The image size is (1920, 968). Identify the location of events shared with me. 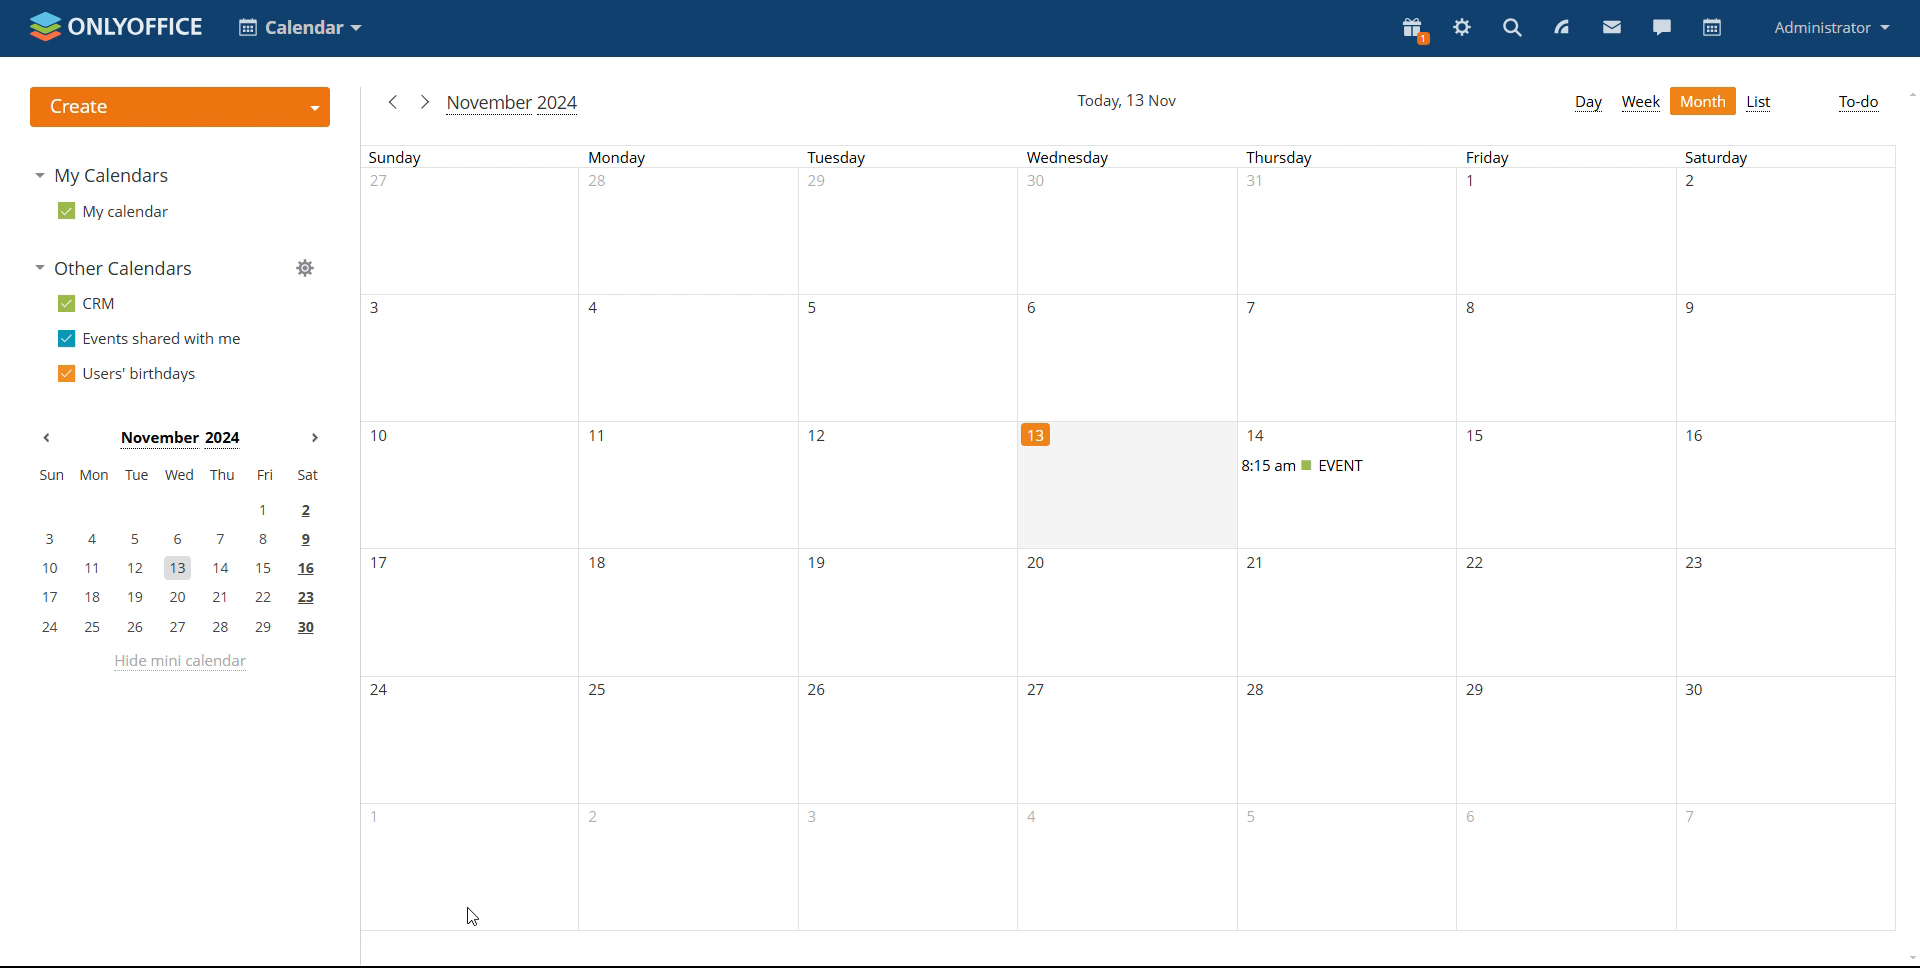
(152, 339).